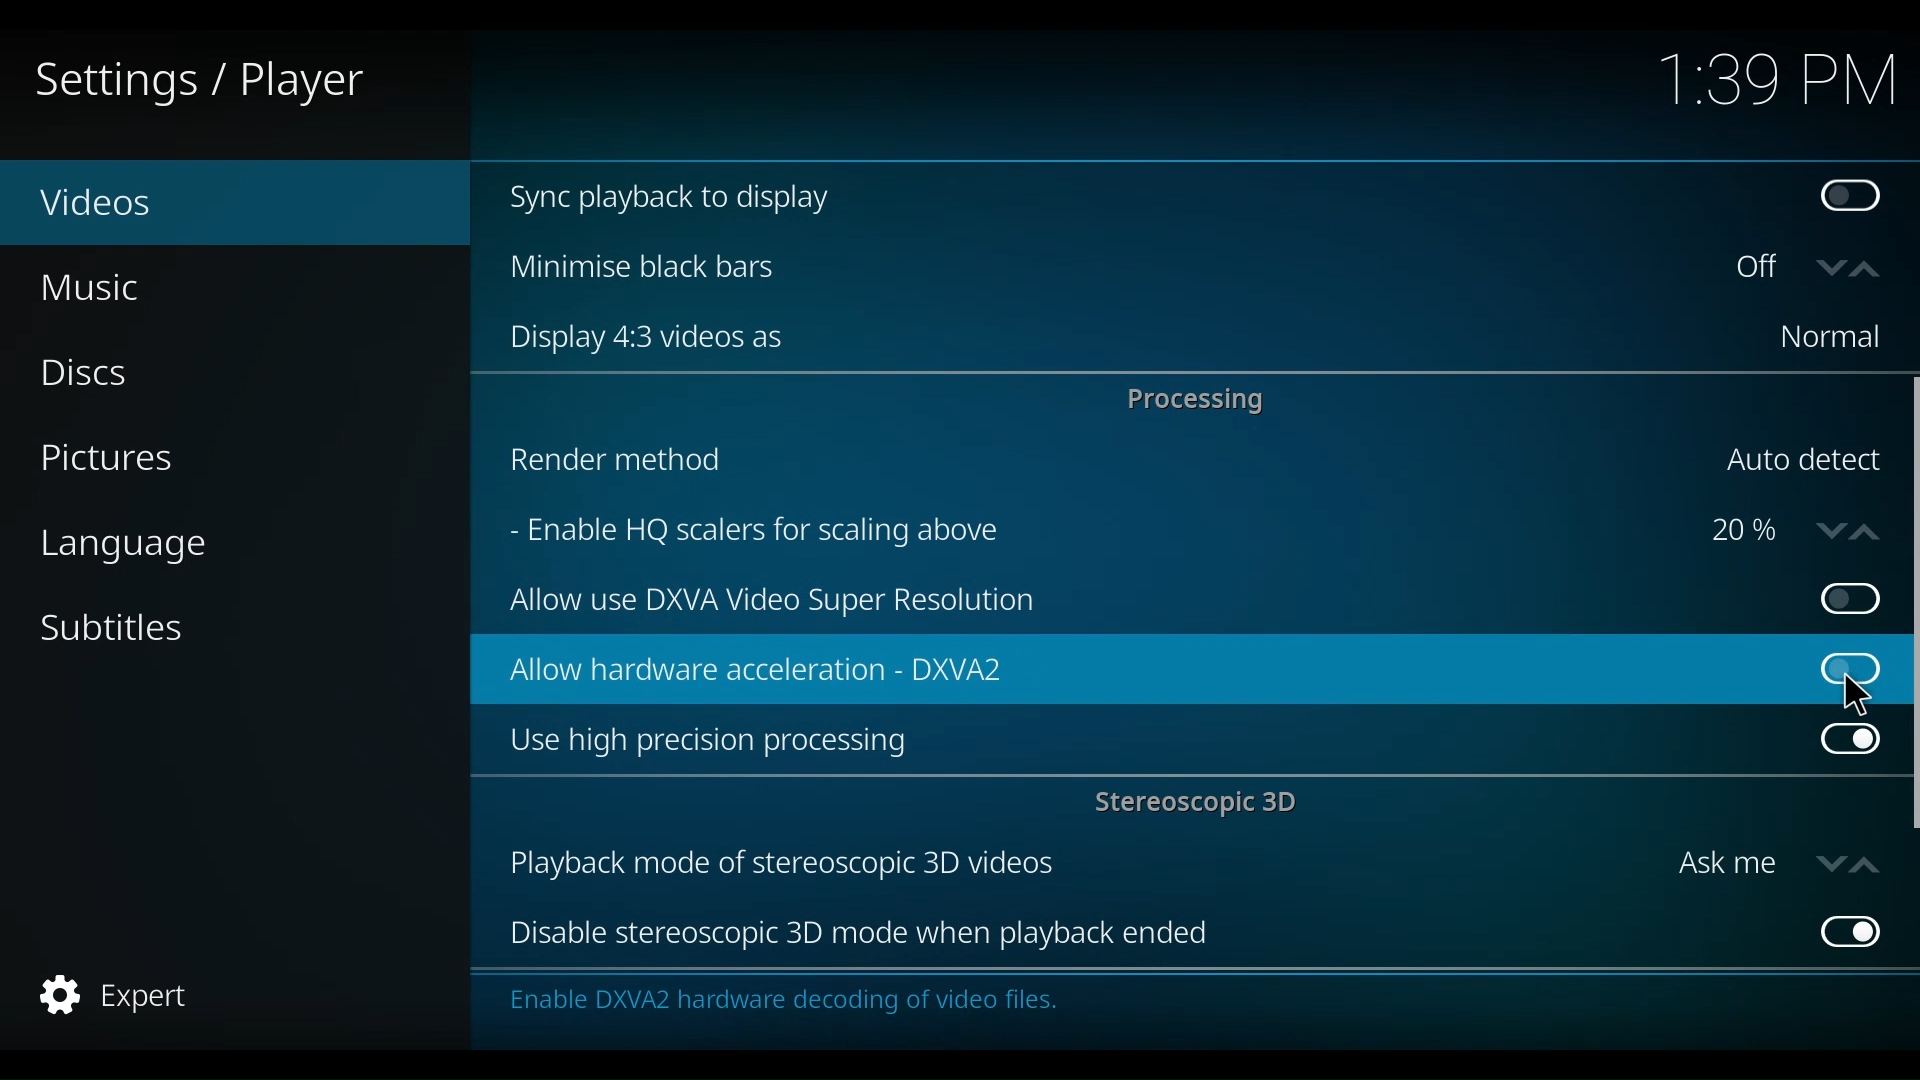 The height and width of the screenshot is (1080, 1920). What do you see at coordinates (123, 547) in the screenshot?
I see `language` at bounding box center [123, 547].